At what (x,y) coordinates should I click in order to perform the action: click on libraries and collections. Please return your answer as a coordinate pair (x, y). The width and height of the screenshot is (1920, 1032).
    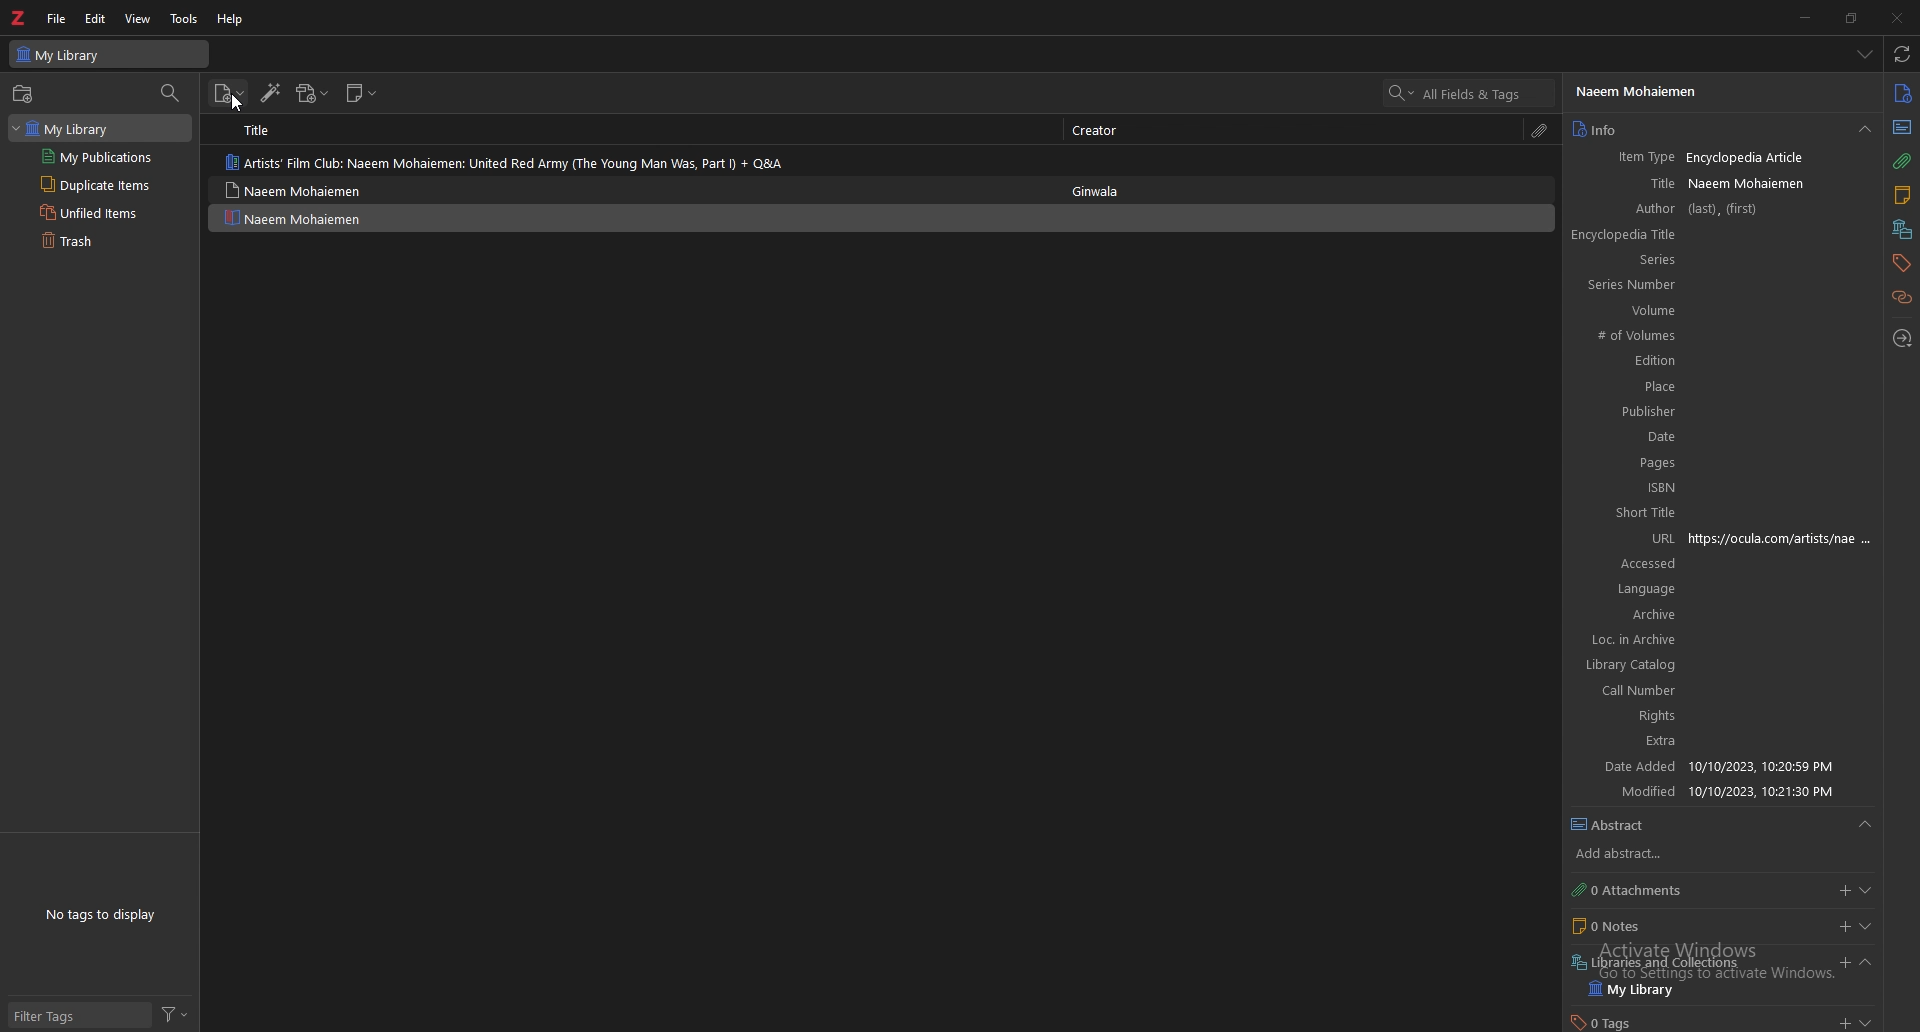
    Looking at the image, I should click on (1904, 229).